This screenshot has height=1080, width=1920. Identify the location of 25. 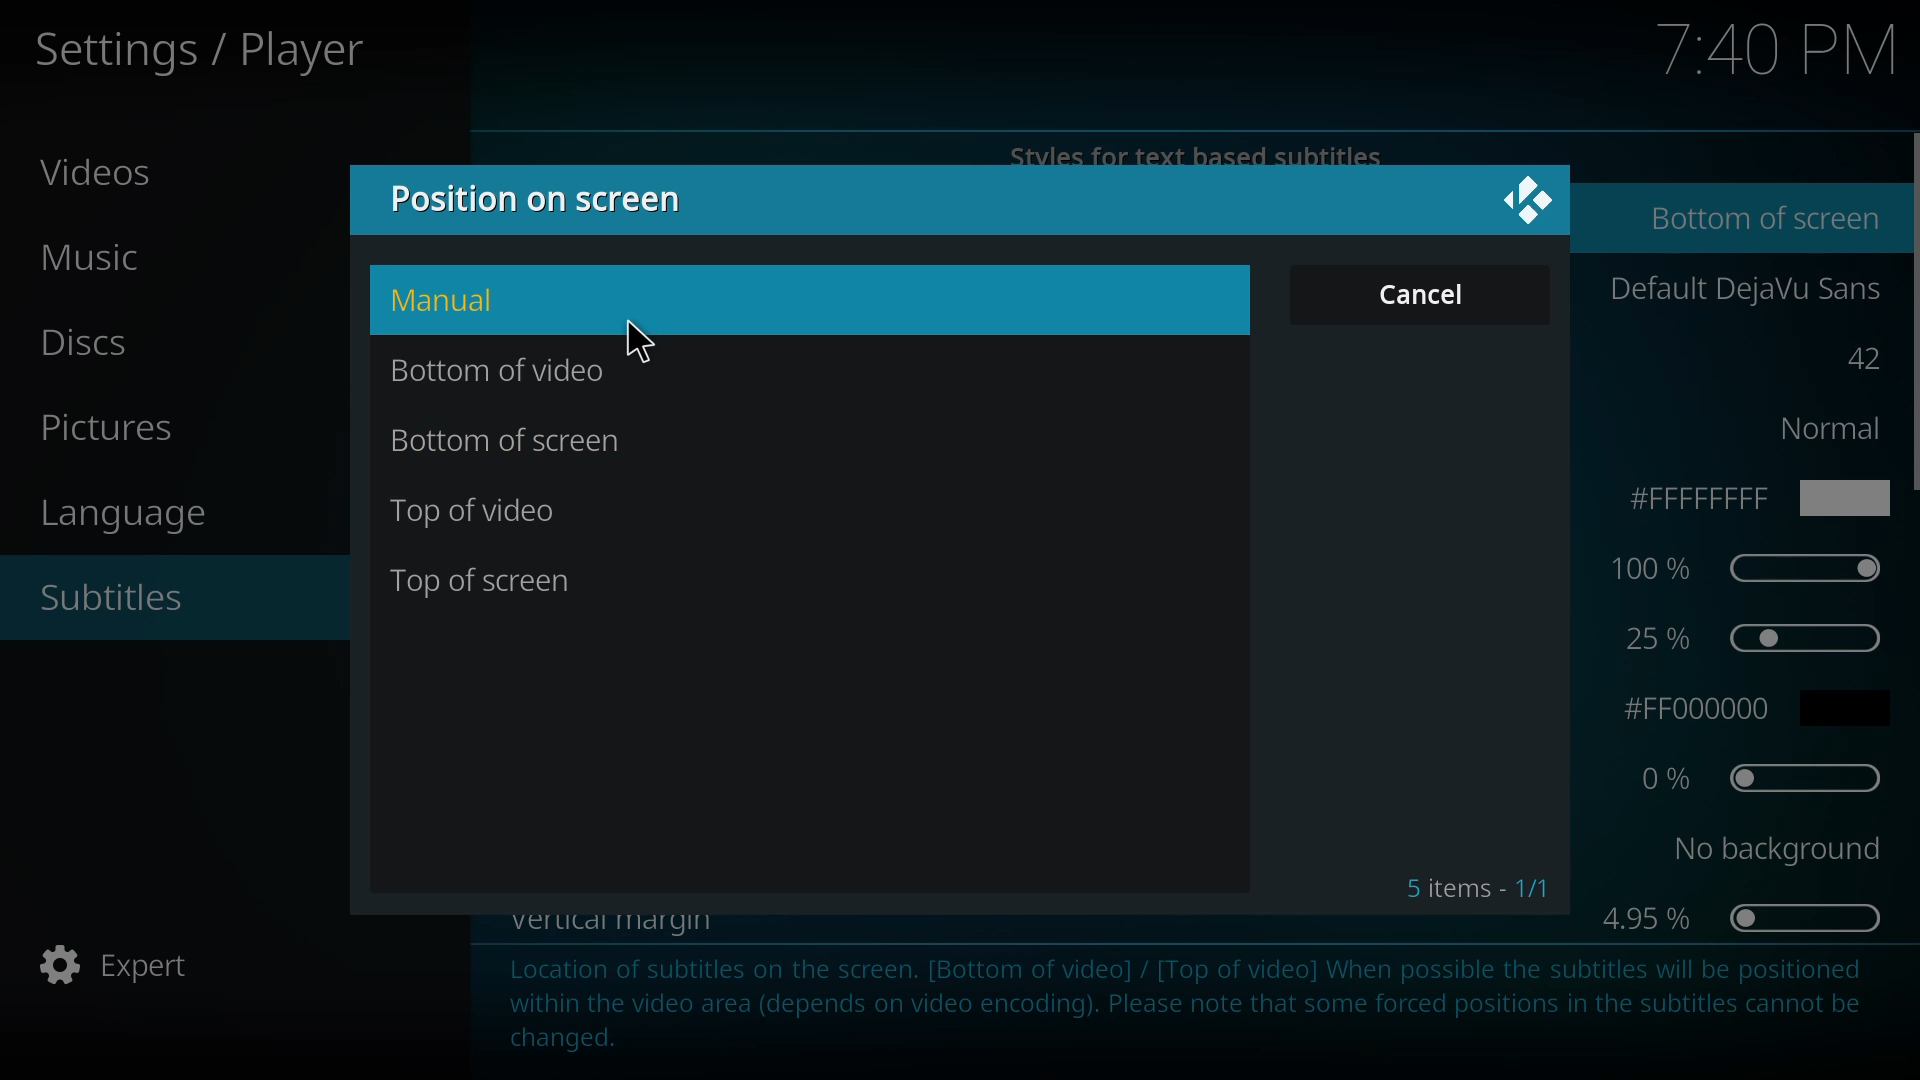
(1747, 638).